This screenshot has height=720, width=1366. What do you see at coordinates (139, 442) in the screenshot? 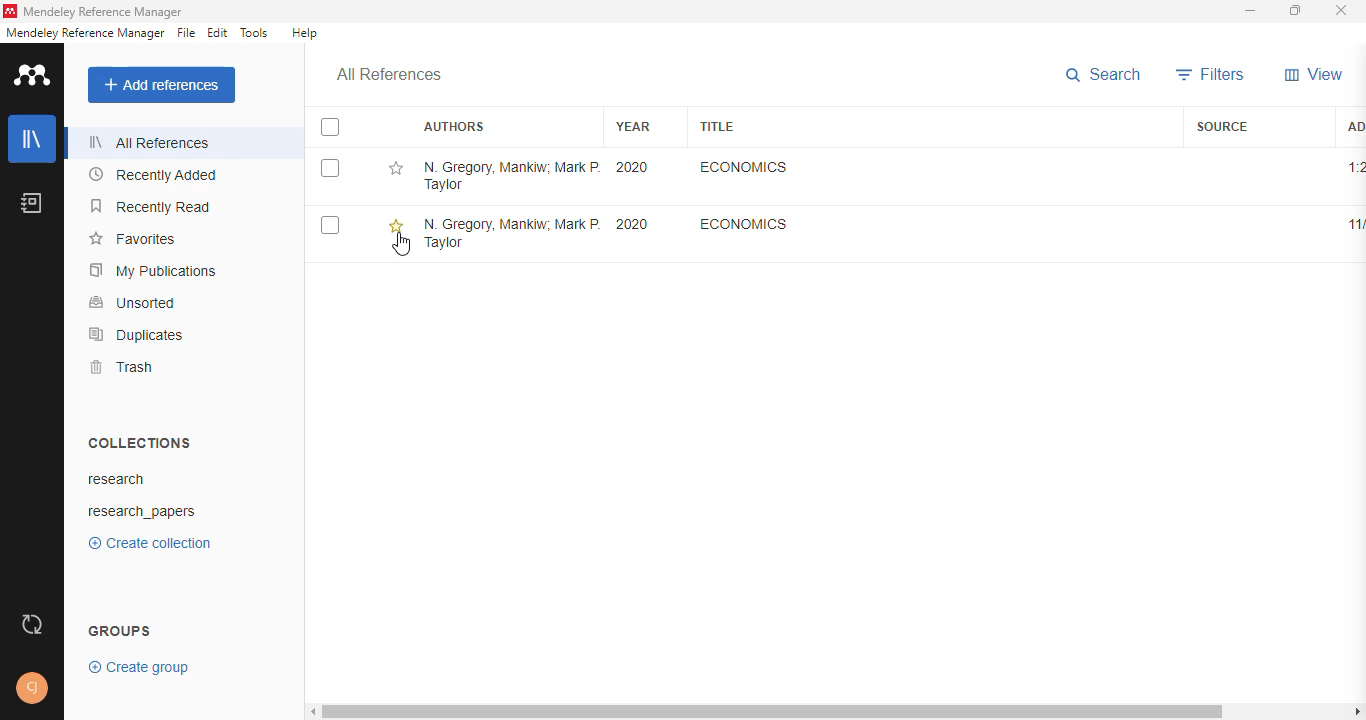
I see `collections` at bounding box center [139, 442].